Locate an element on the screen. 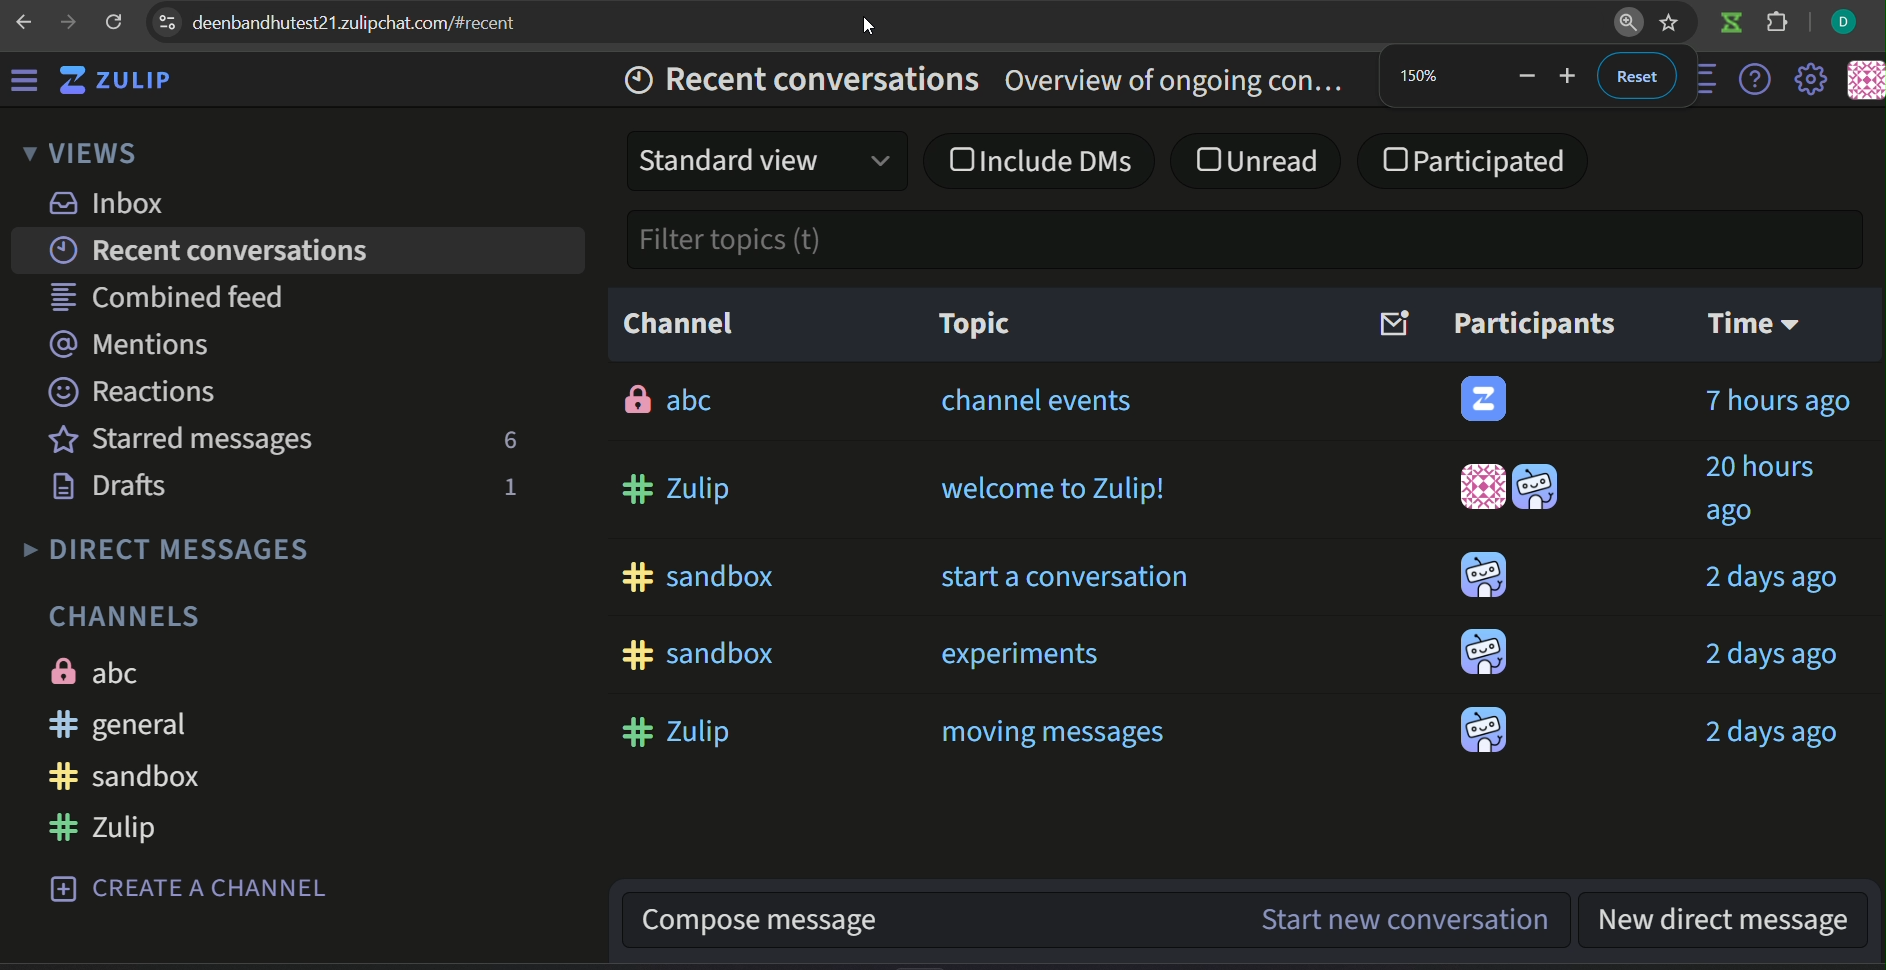  icon is located at coordinates (1484, 653).